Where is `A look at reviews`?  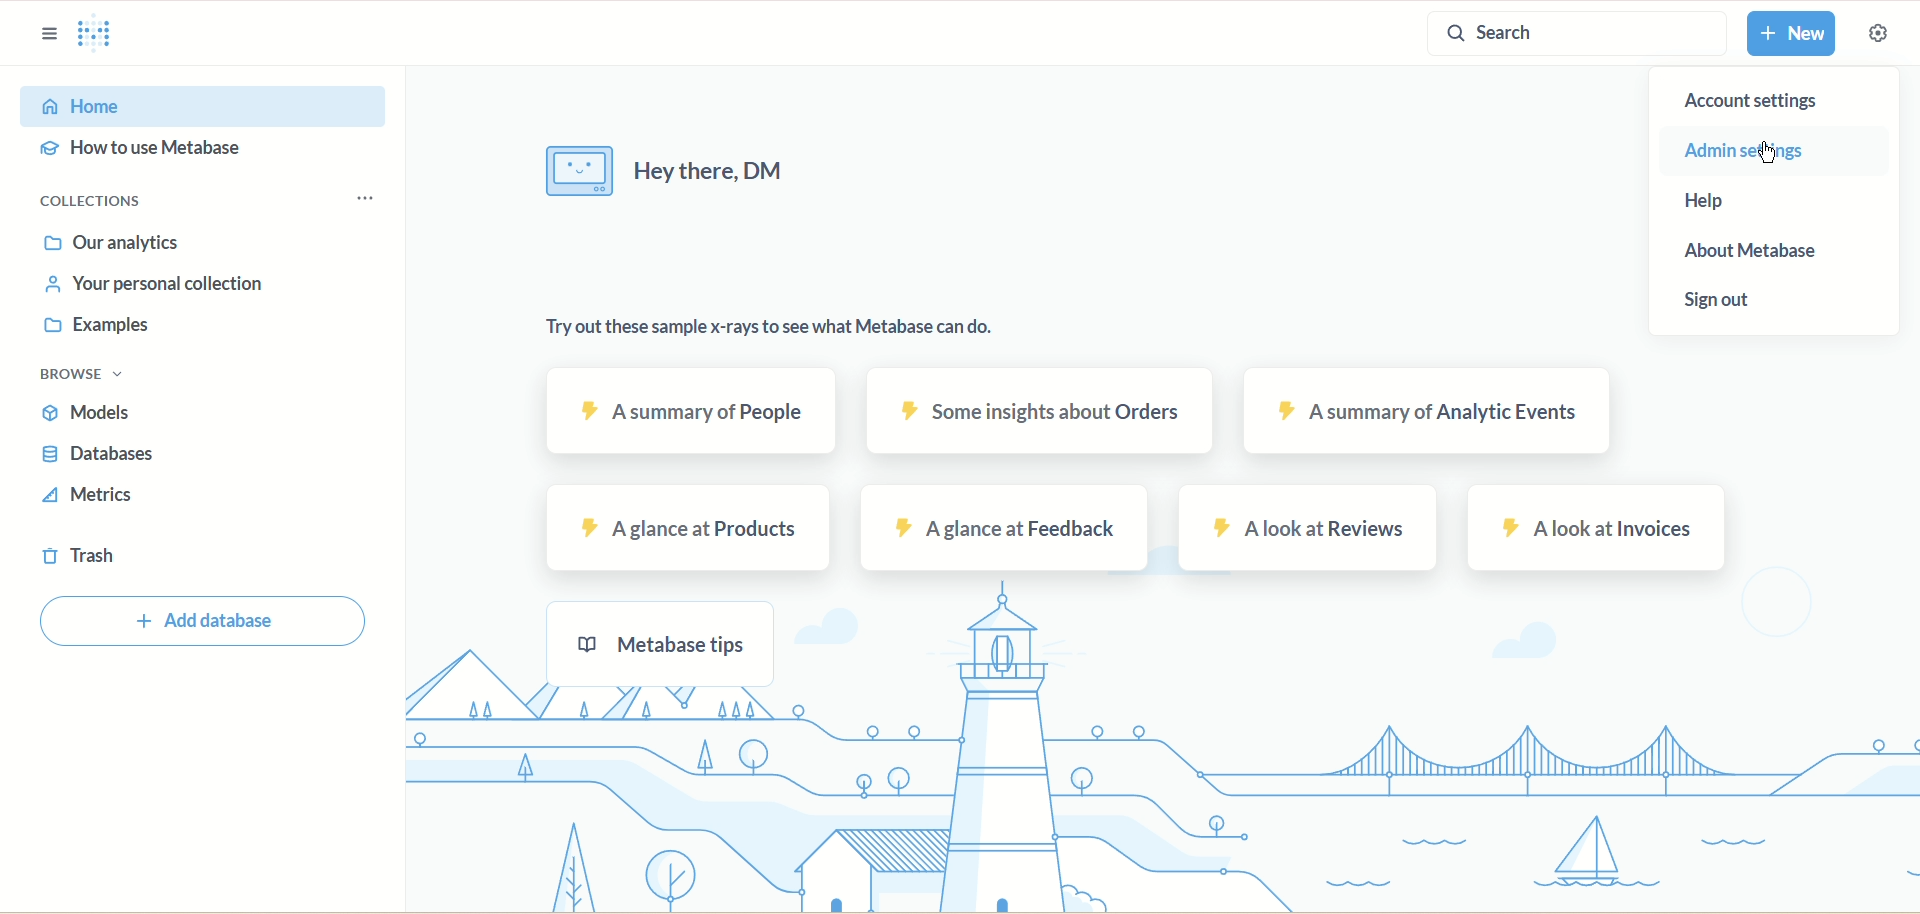 A look at reviews is located at coordinates (1312, 531).